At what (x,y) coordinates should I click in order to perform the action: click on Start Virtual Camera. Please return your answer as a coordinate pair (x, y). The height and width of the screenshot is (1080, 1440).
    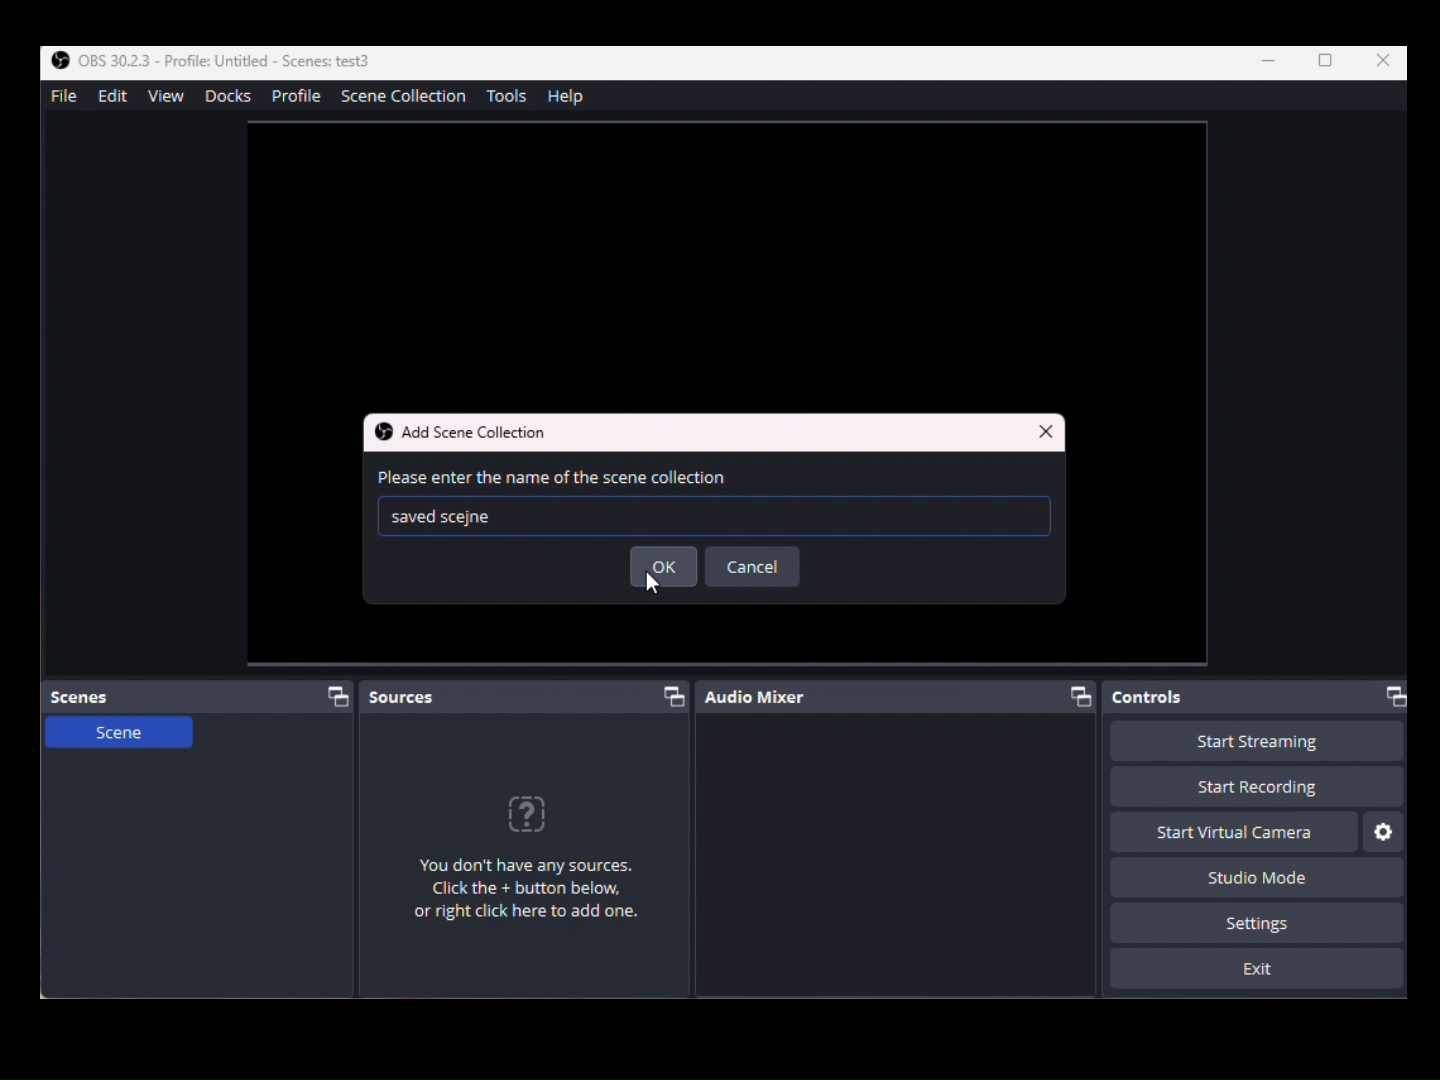
    Looking at the image, I should click on (1234, 832).